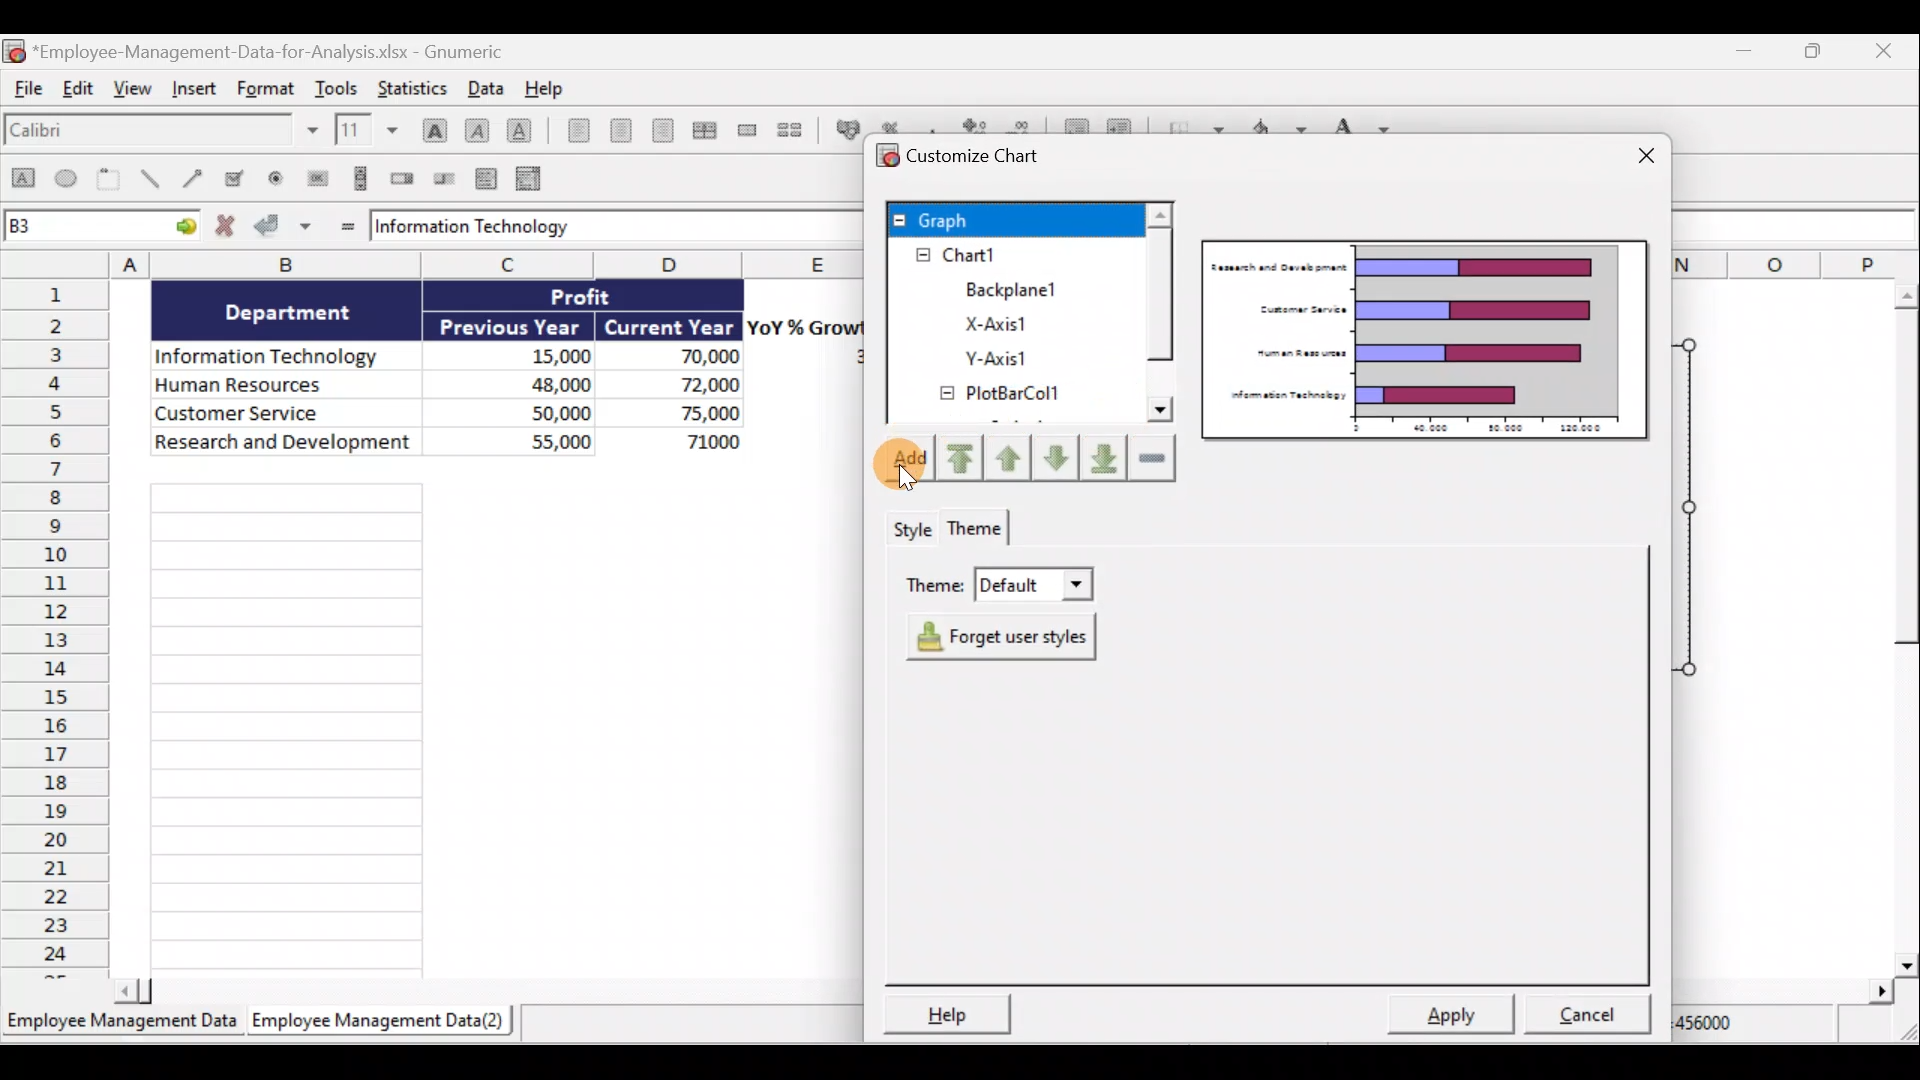  I want to click on Create a frame, so click(109, 178).